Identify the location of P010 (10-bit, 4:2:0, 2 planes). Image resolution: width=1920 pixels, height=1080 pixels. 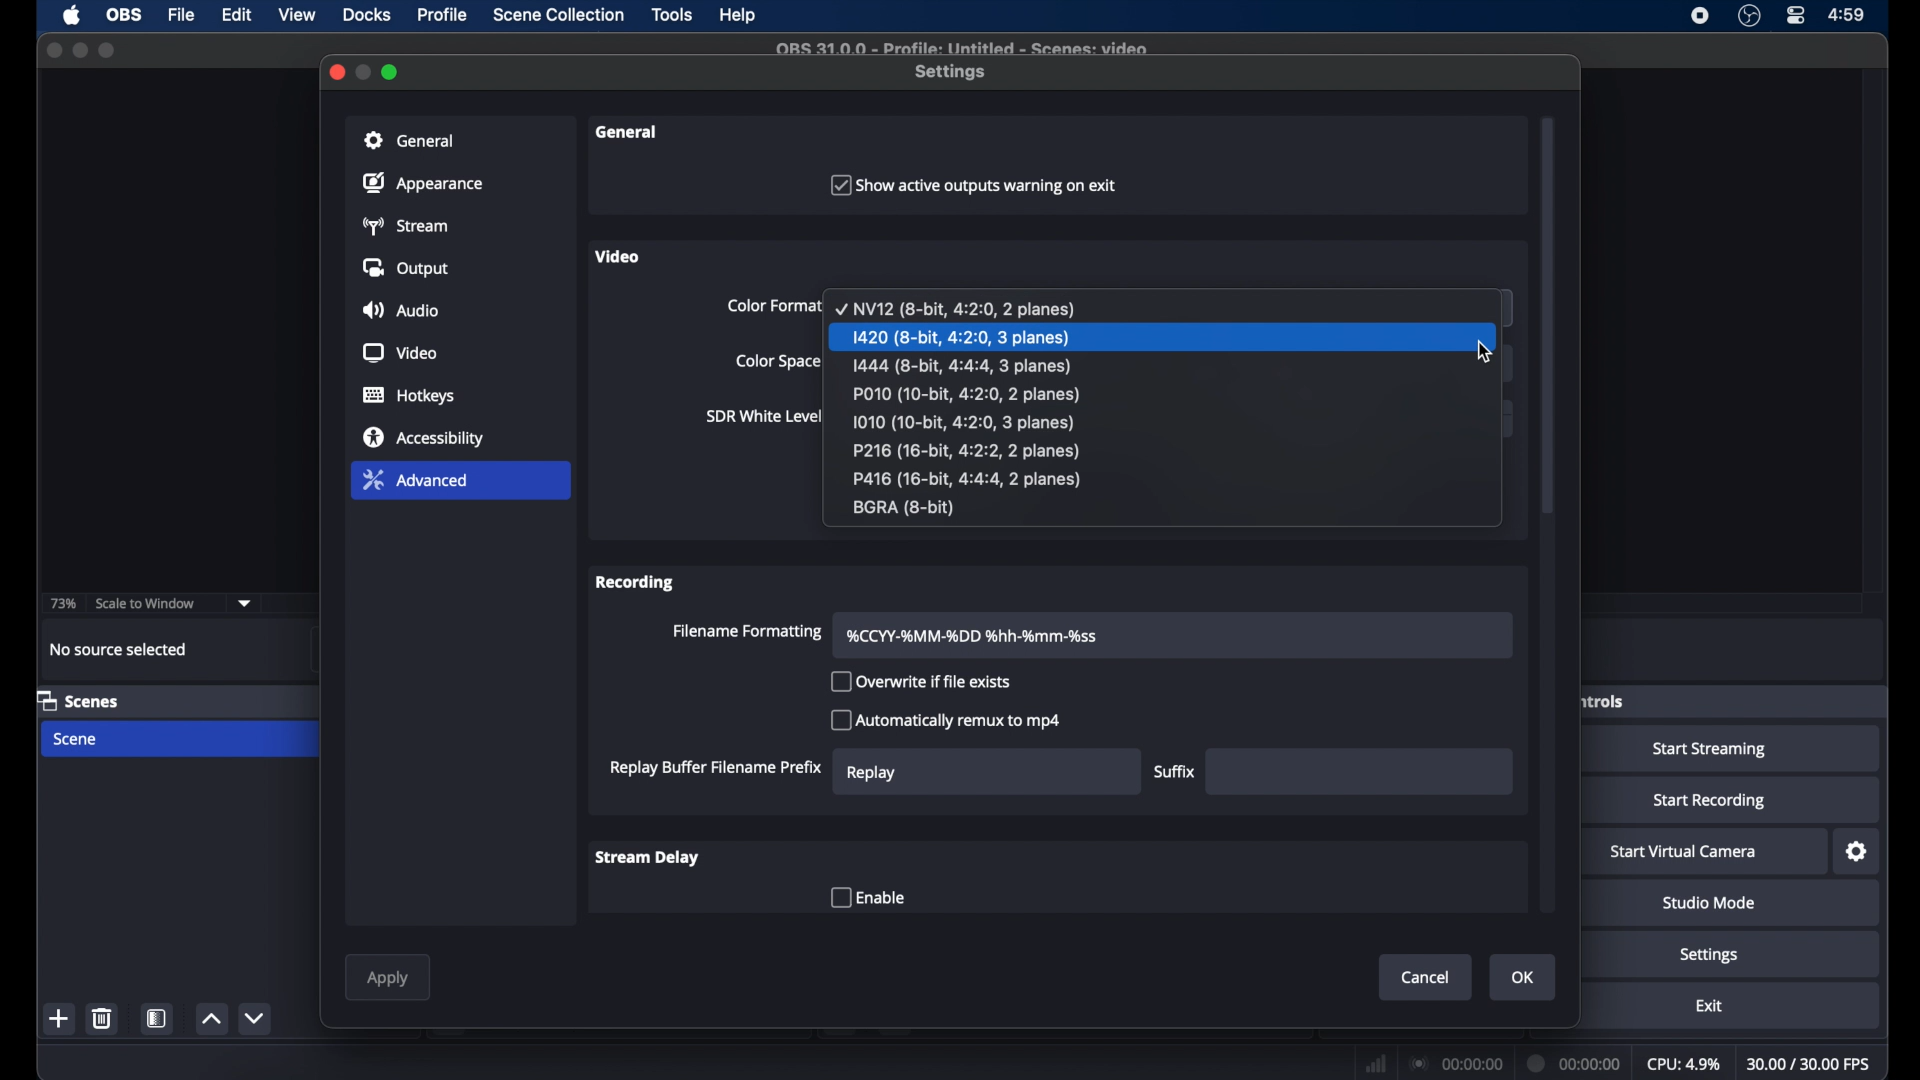
(965, 394).